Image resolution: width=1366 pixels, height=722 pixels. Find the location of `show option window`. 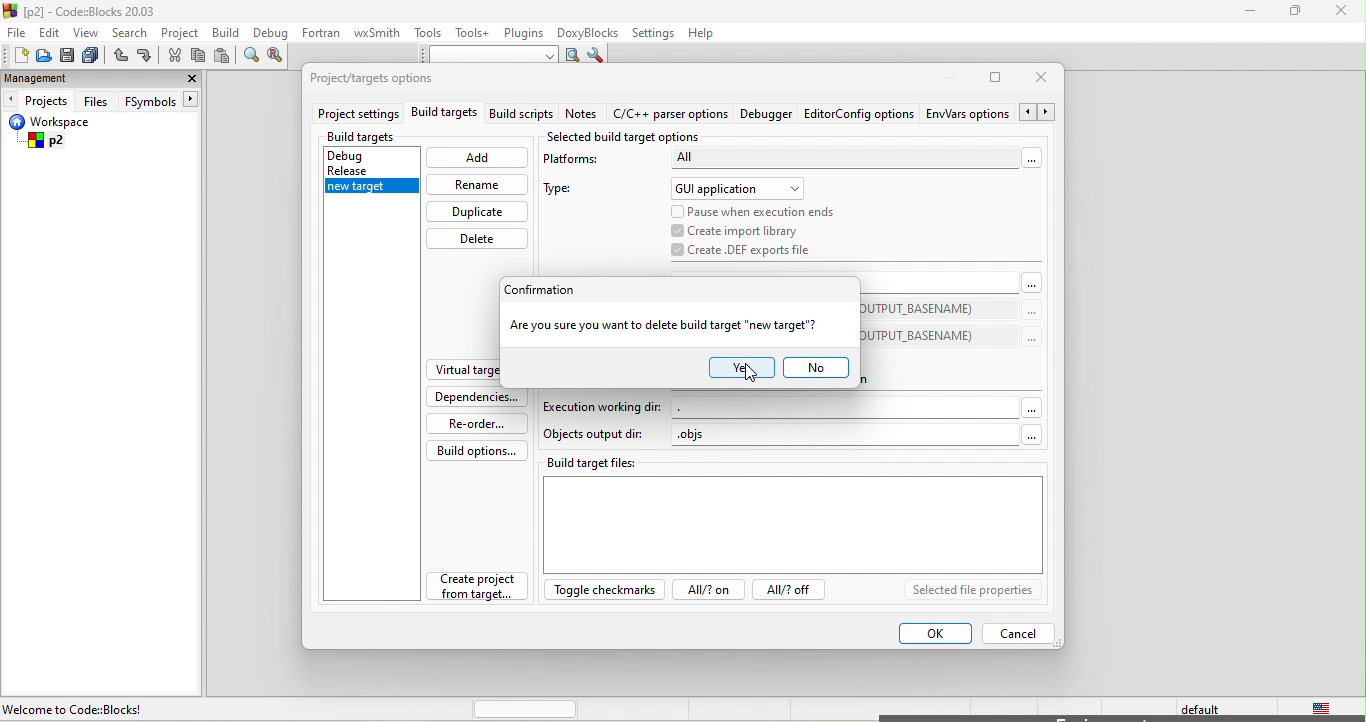

show option window is located at coordinates (598, 55).